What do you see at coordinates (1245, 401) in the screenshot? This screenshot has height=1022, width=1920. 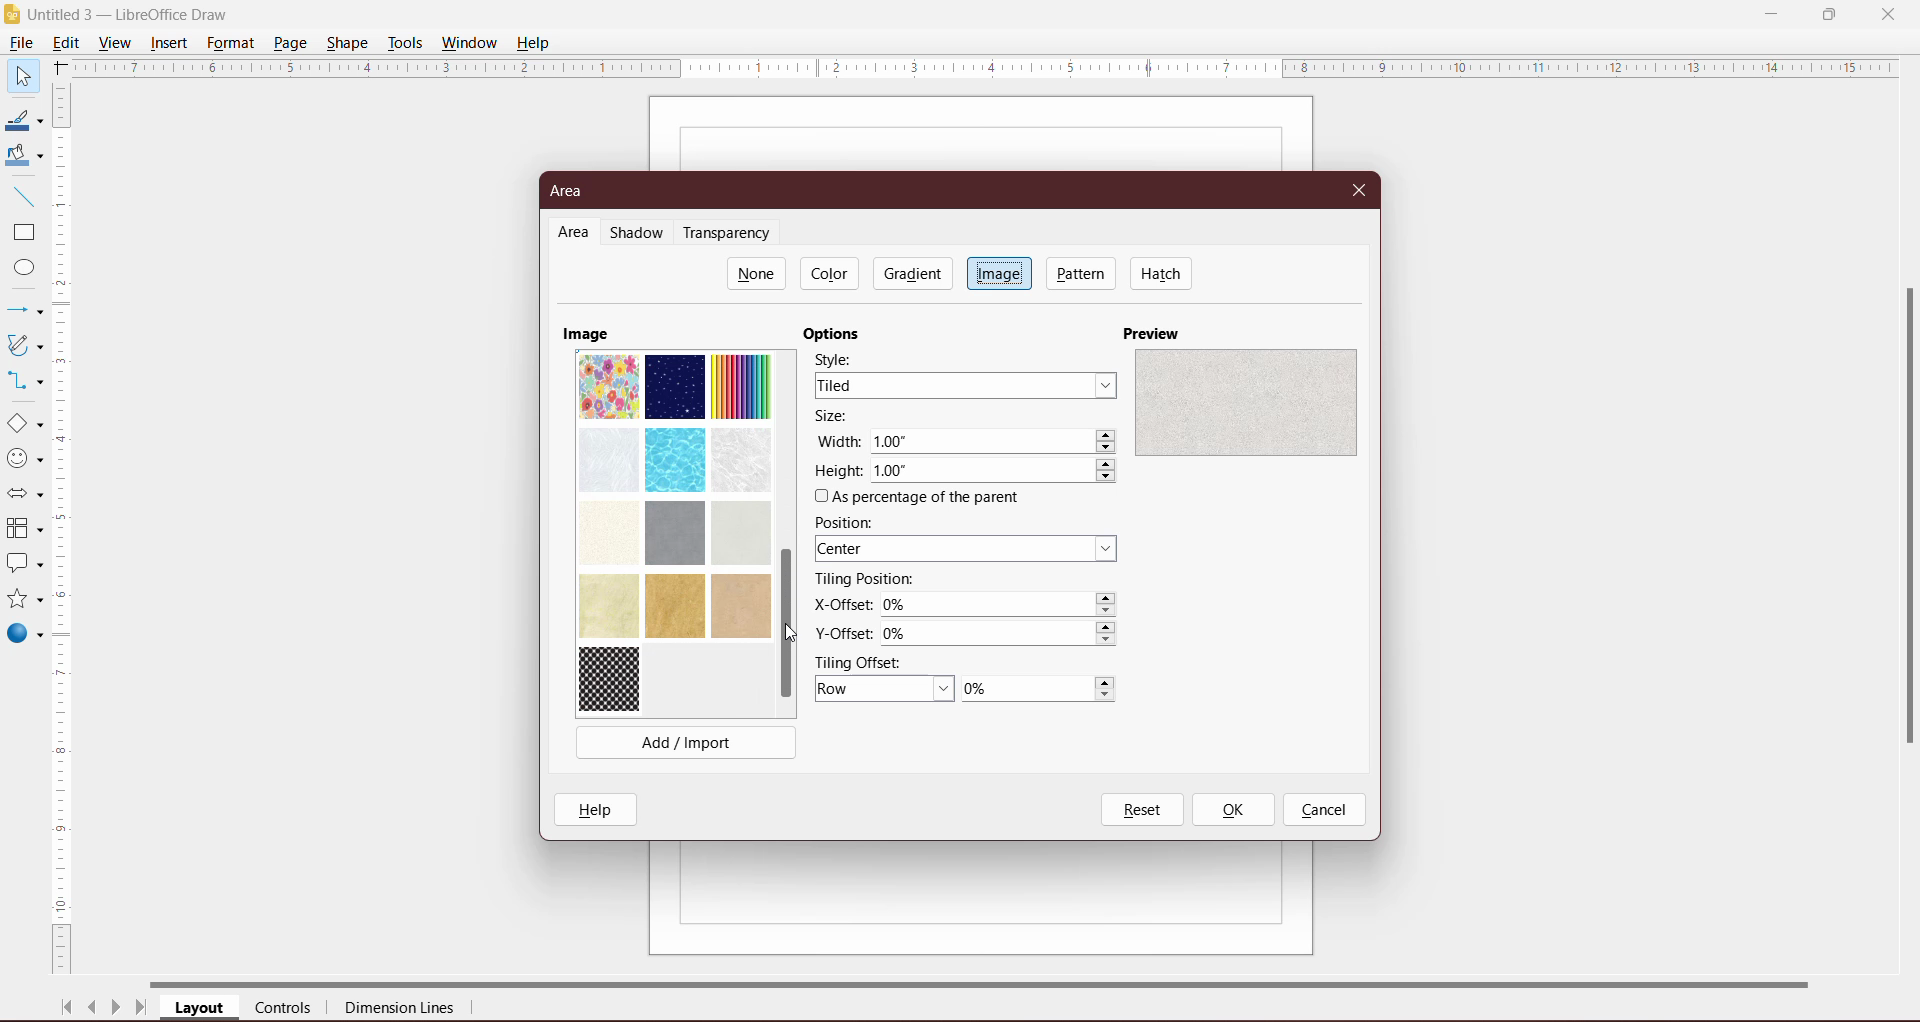 I see `preview` at bounding box center [1245, 401].